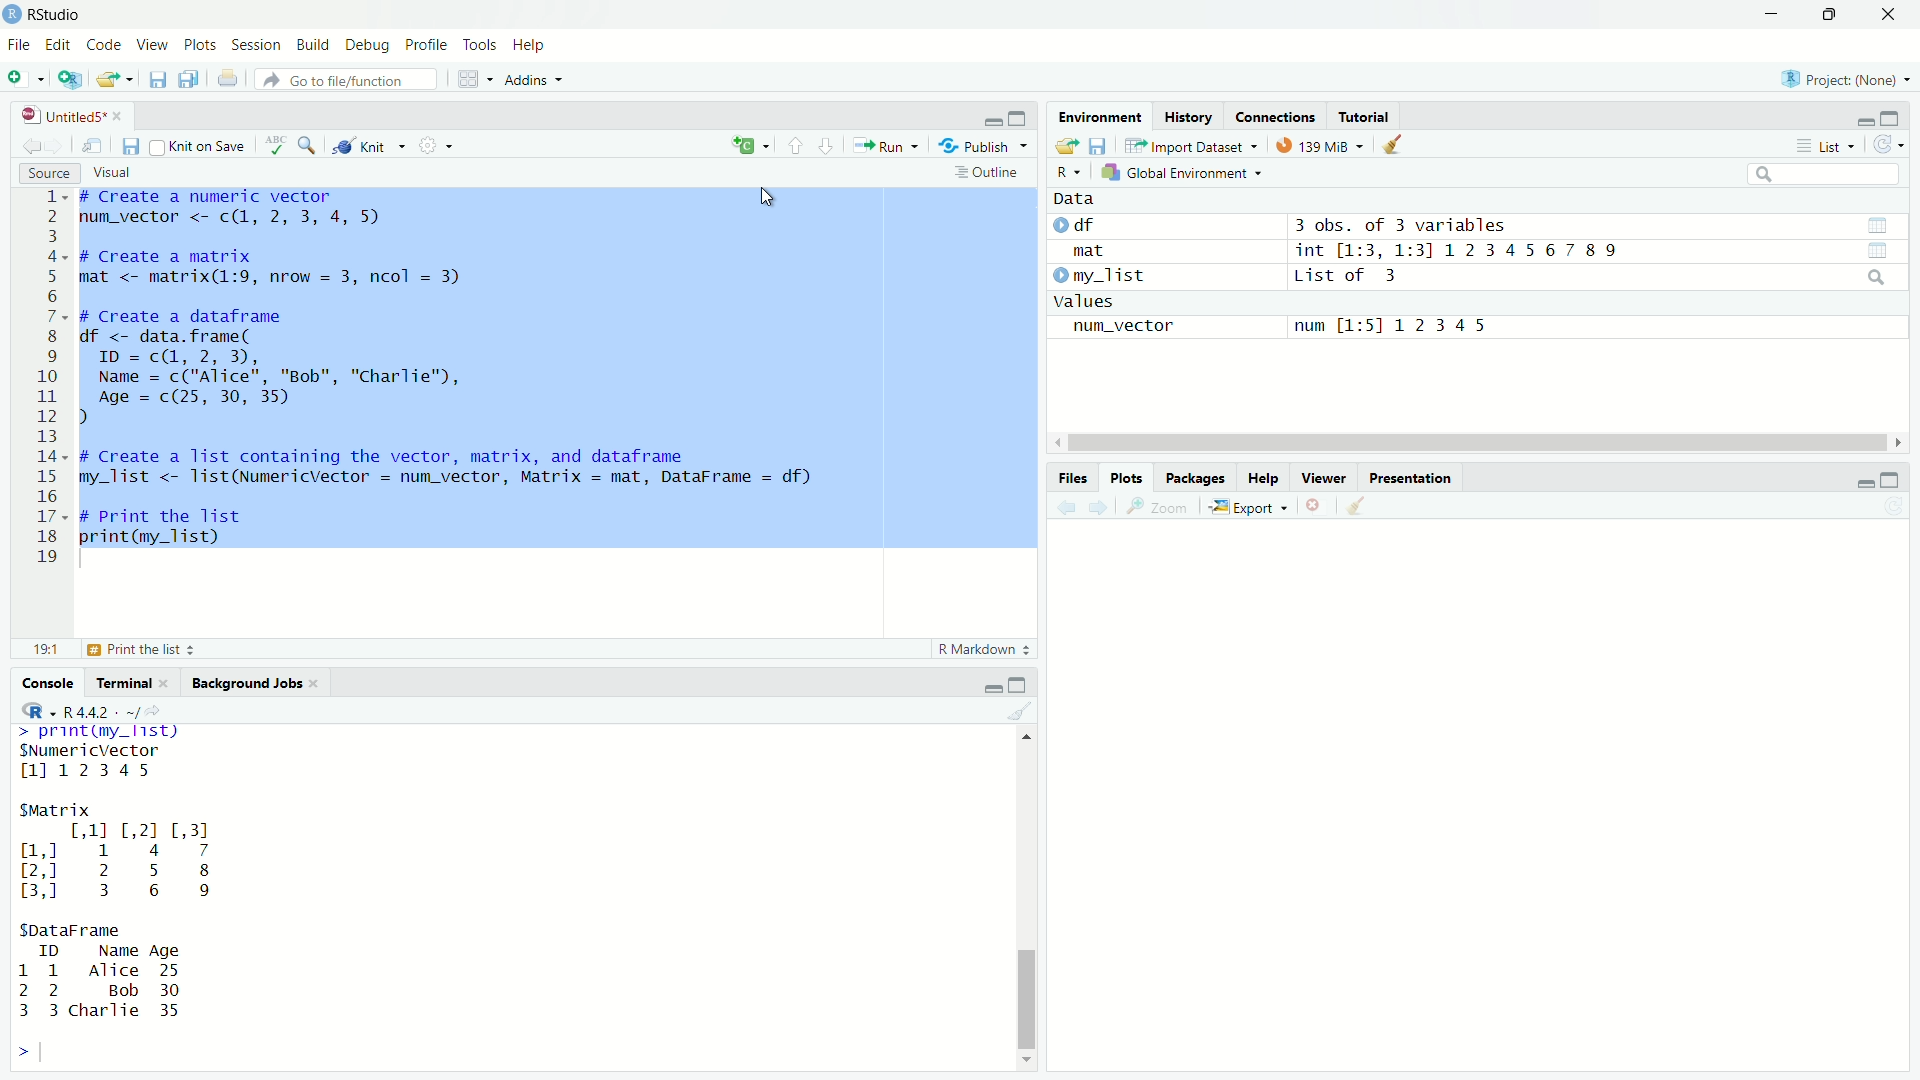 The width and height of the screenshot is (1920, 1080). What do you see at coordinates (51, 682) in the screenshot?
I see `Console` at bounding box center [51, 682].